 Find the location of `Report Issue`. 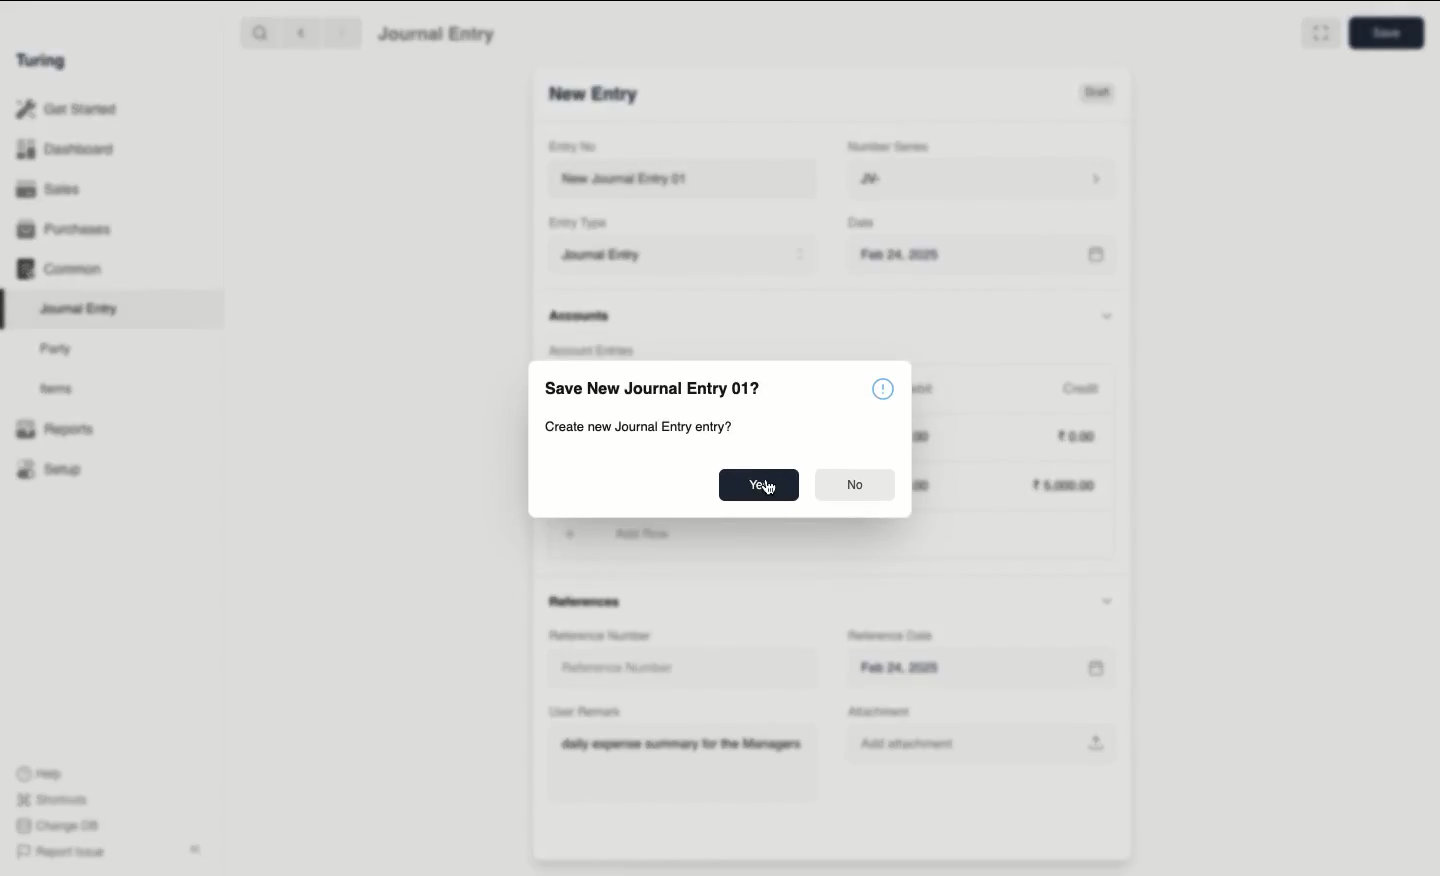

Report Issue is located at coordinates (63, 853).